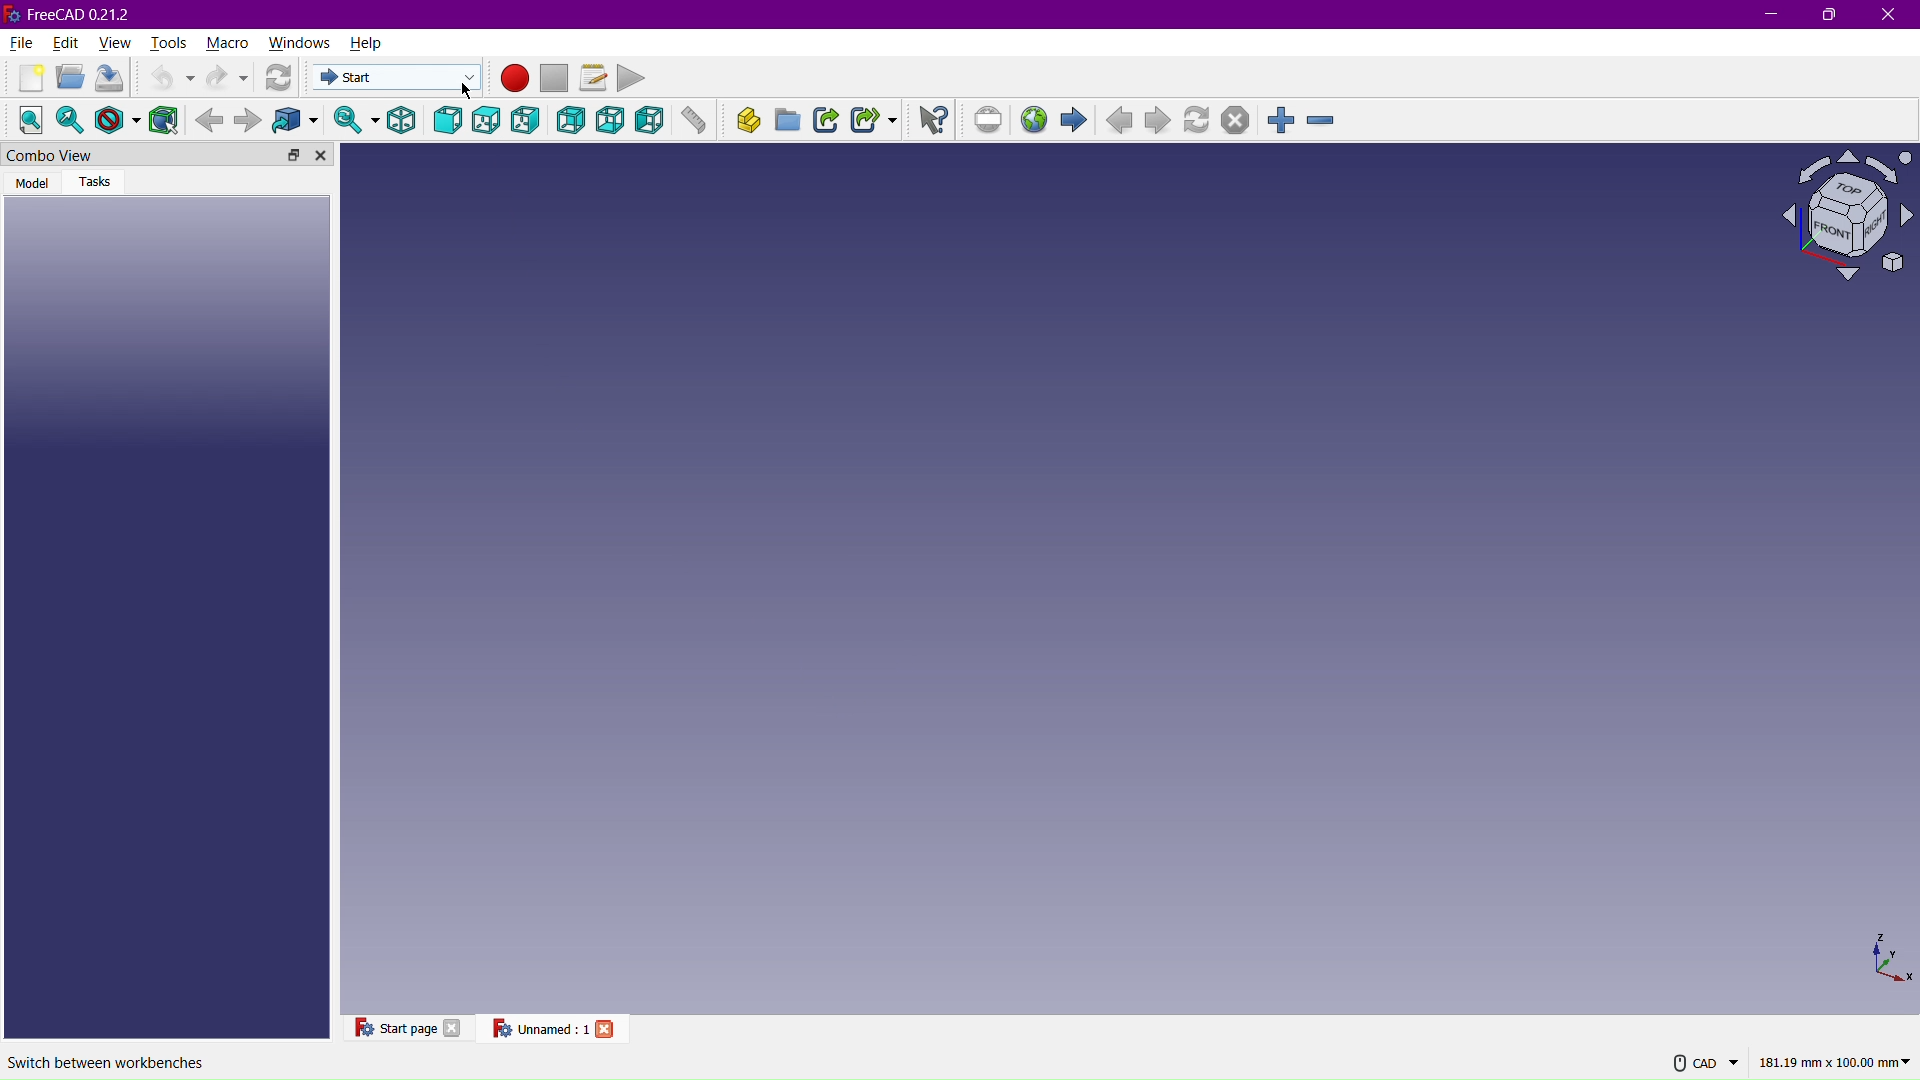 The height and width of the screenshot is (1080, 1920). Describe the element at coordinates (653, 118) in the screenshot. I see `Left` at that location.